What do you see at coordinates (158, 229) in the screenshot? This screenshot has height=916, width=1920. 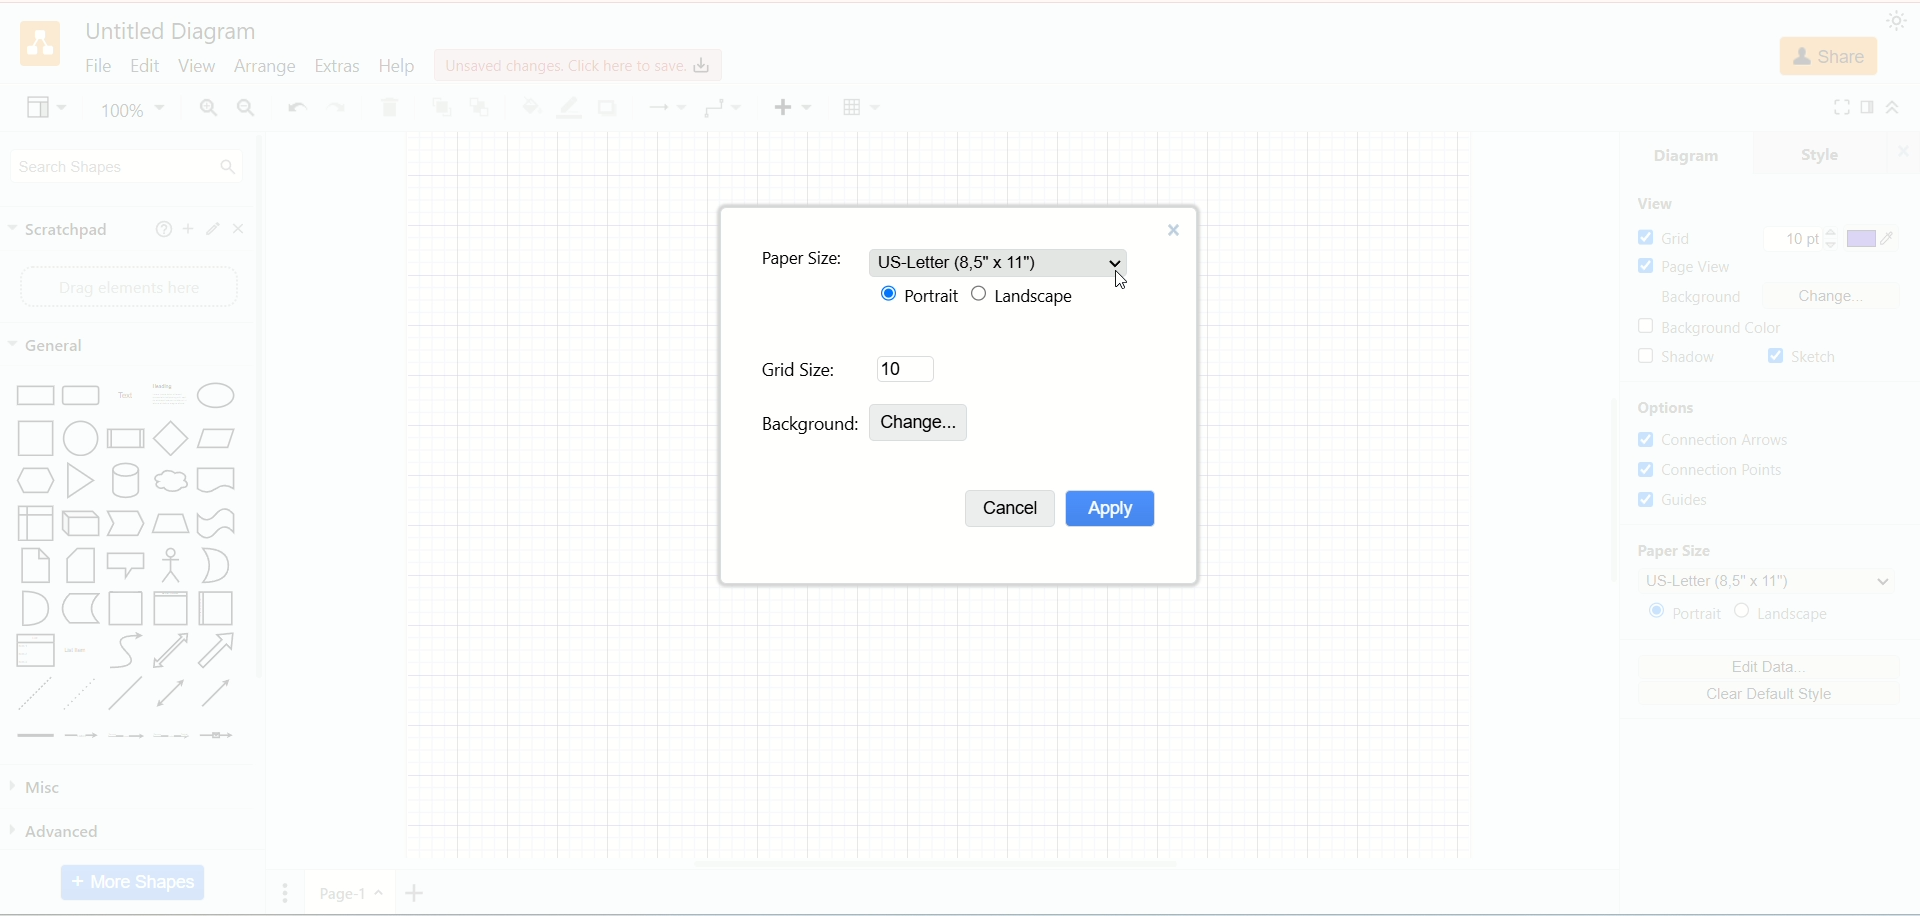 I see `help` at bounding box center [158, 229].